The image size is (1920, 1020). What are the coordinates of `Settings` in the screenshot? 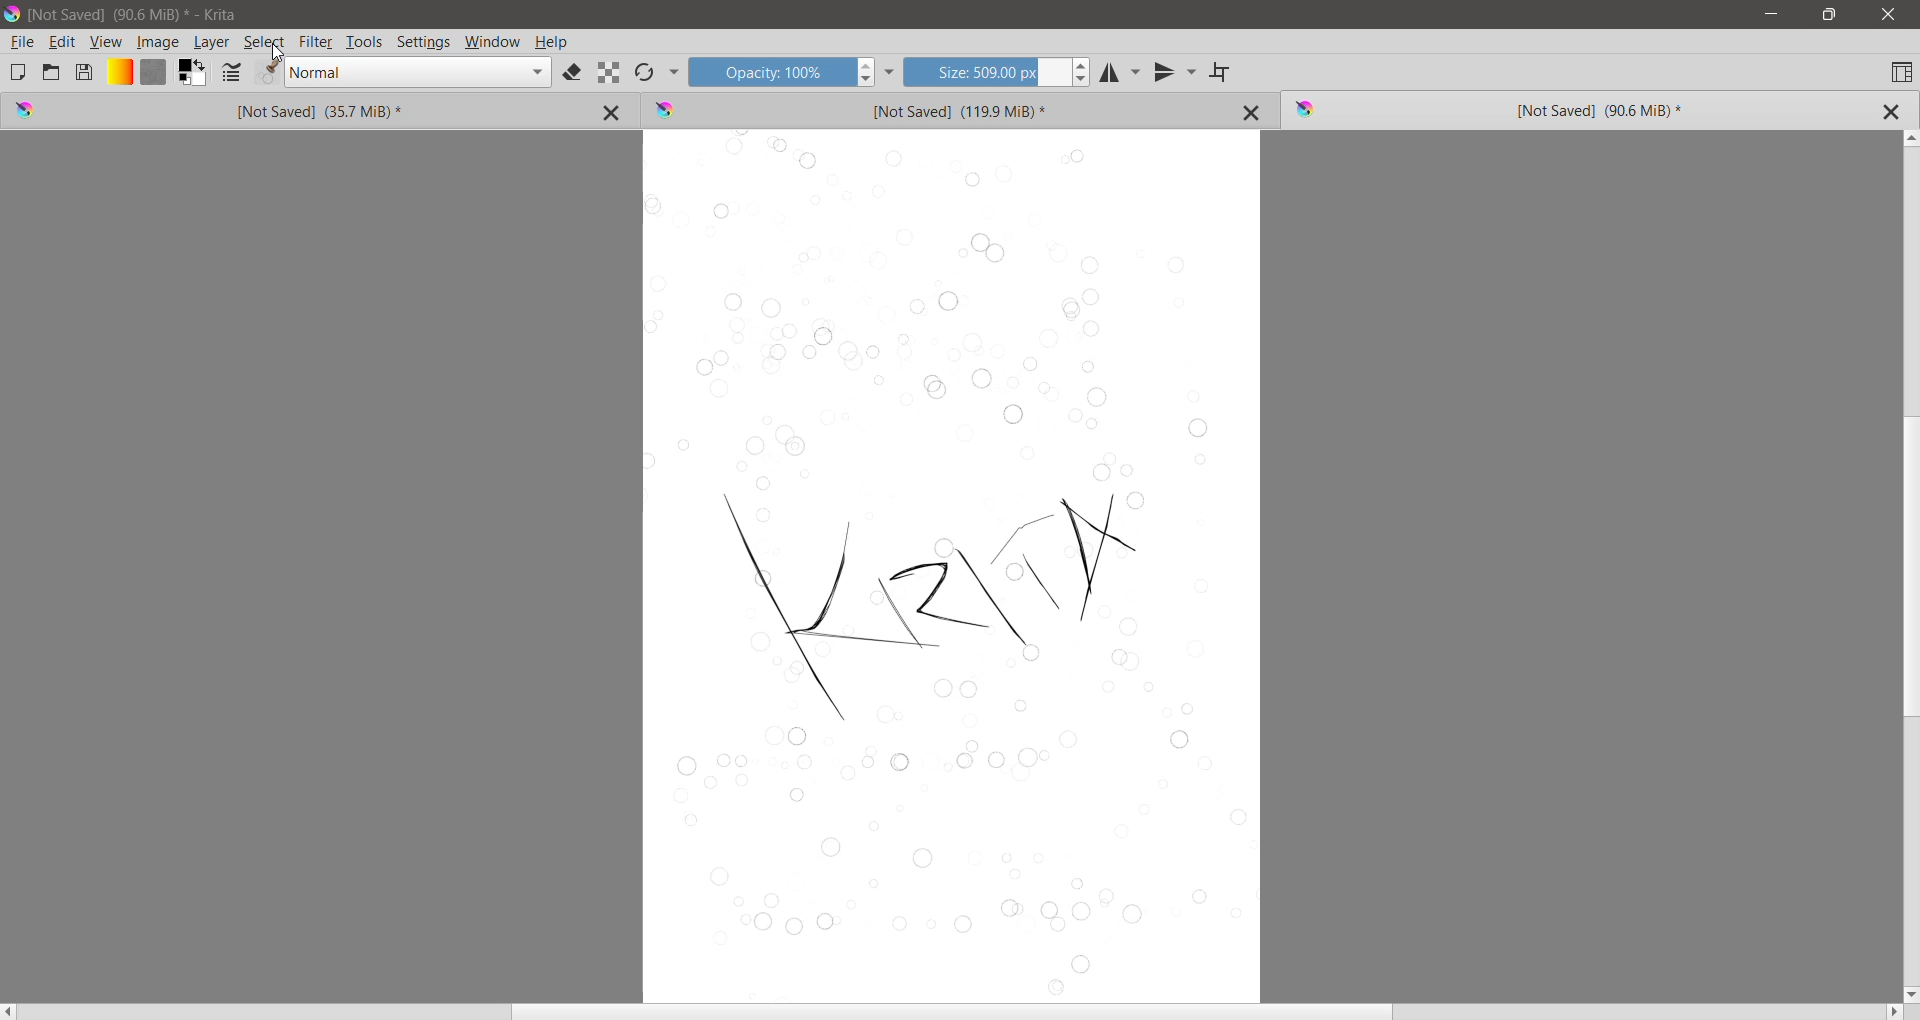 It's located at (424, 43).